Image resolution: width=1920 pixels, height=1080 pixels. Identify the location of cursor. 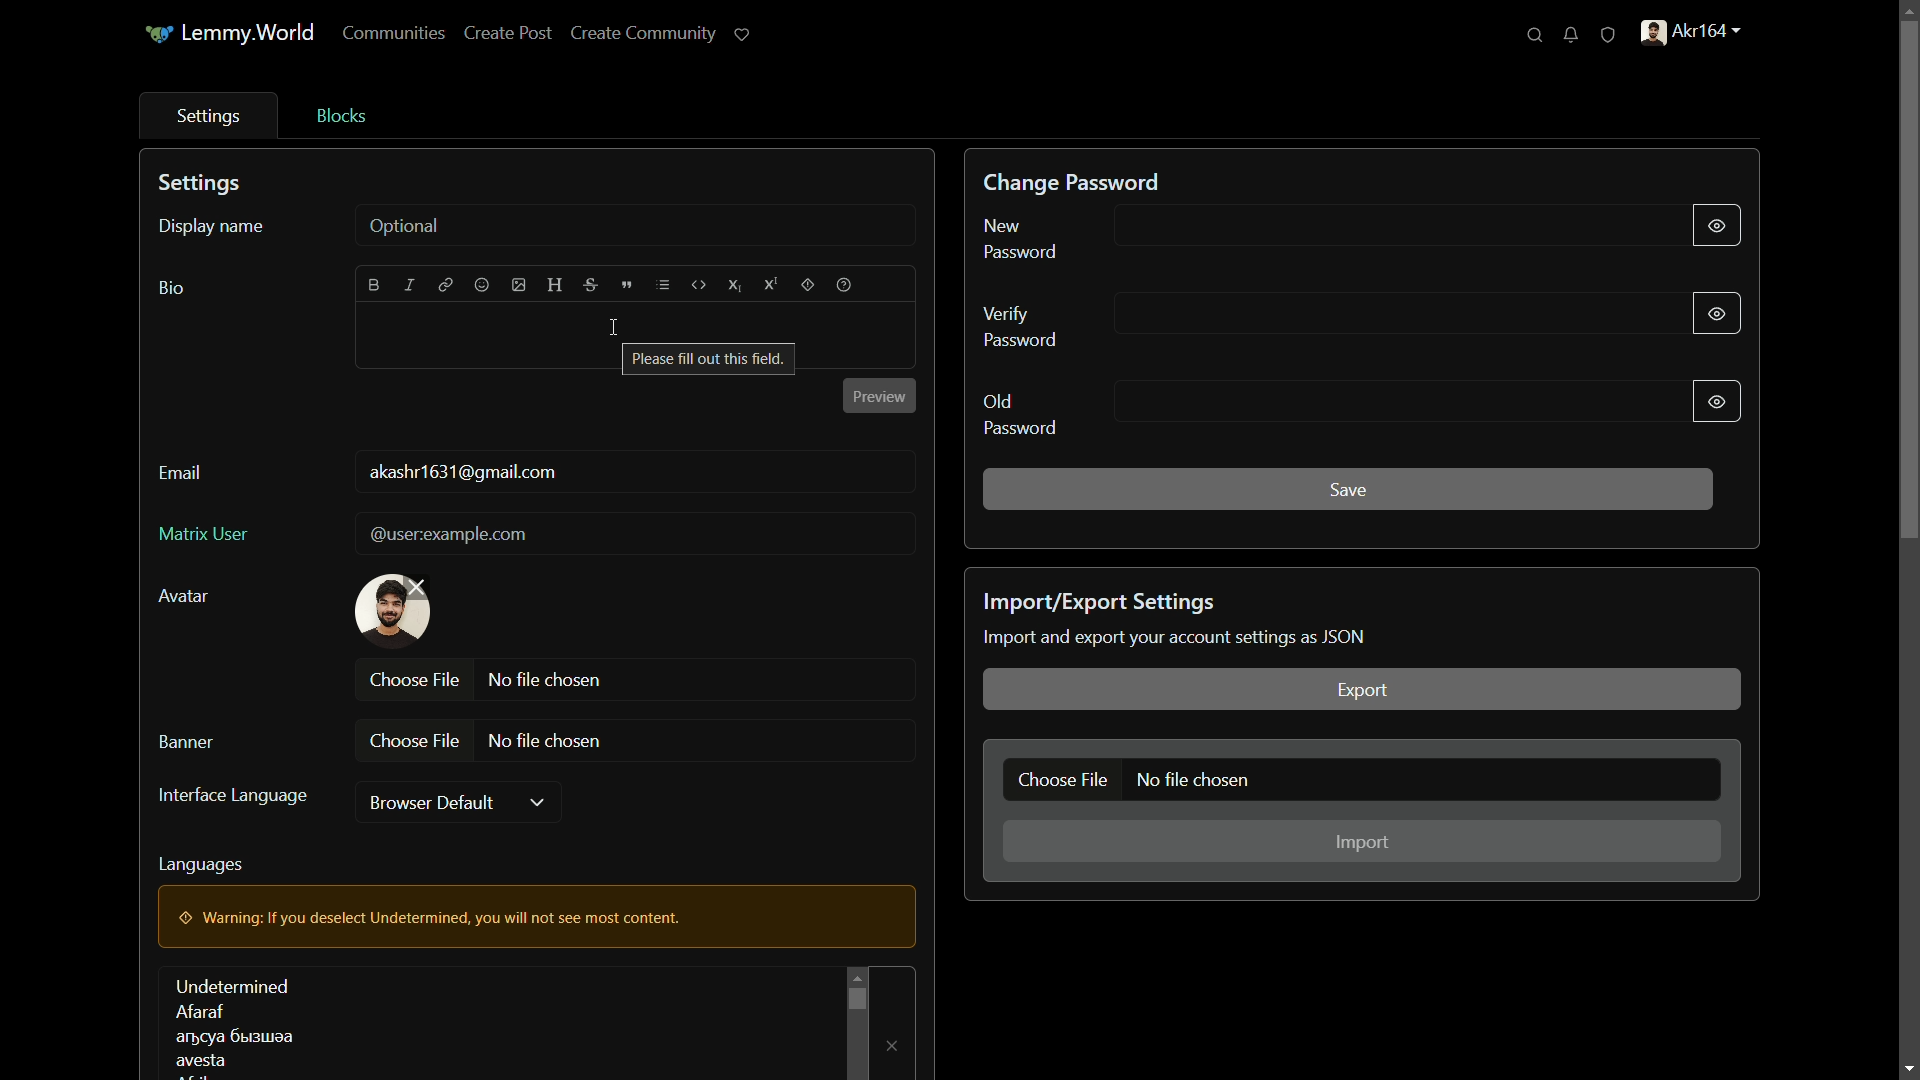
(614, 329).